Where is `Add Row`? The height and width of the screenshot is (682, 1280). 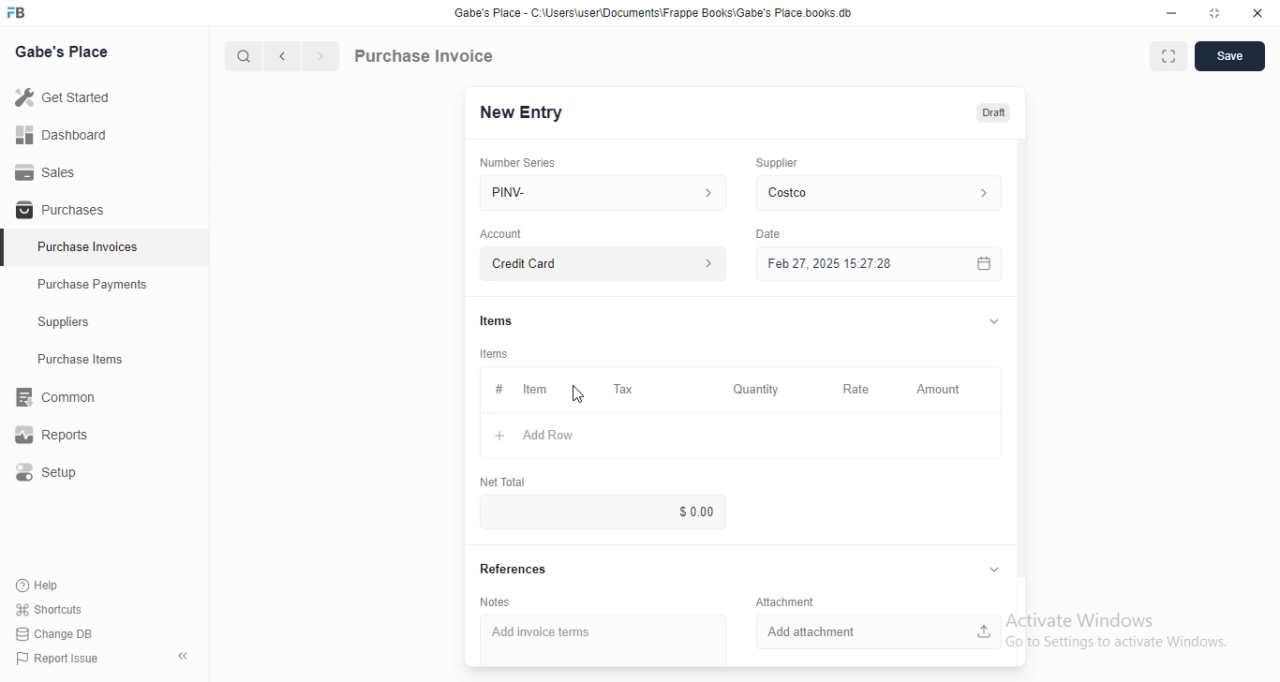
Add Row is located at coordinates (741, 435).